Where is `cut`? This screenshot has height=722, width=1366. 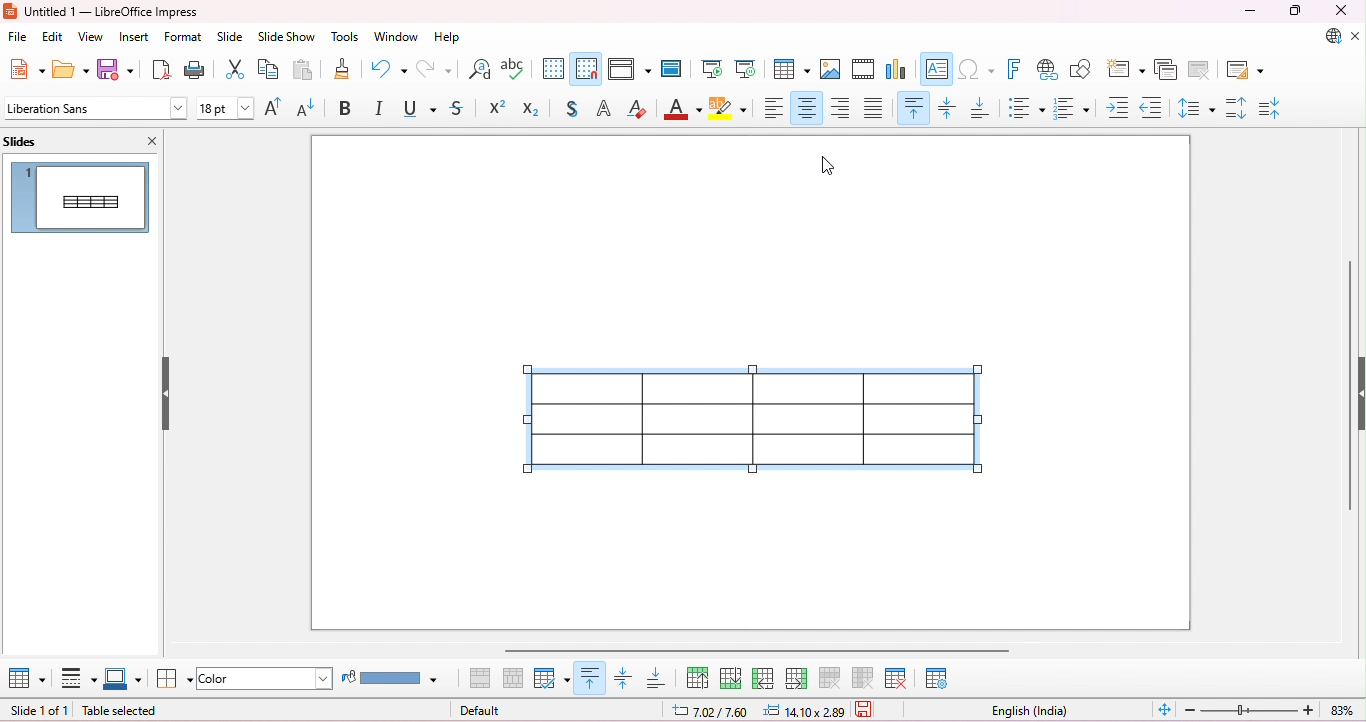
cut is located at coordinates (237, 71).